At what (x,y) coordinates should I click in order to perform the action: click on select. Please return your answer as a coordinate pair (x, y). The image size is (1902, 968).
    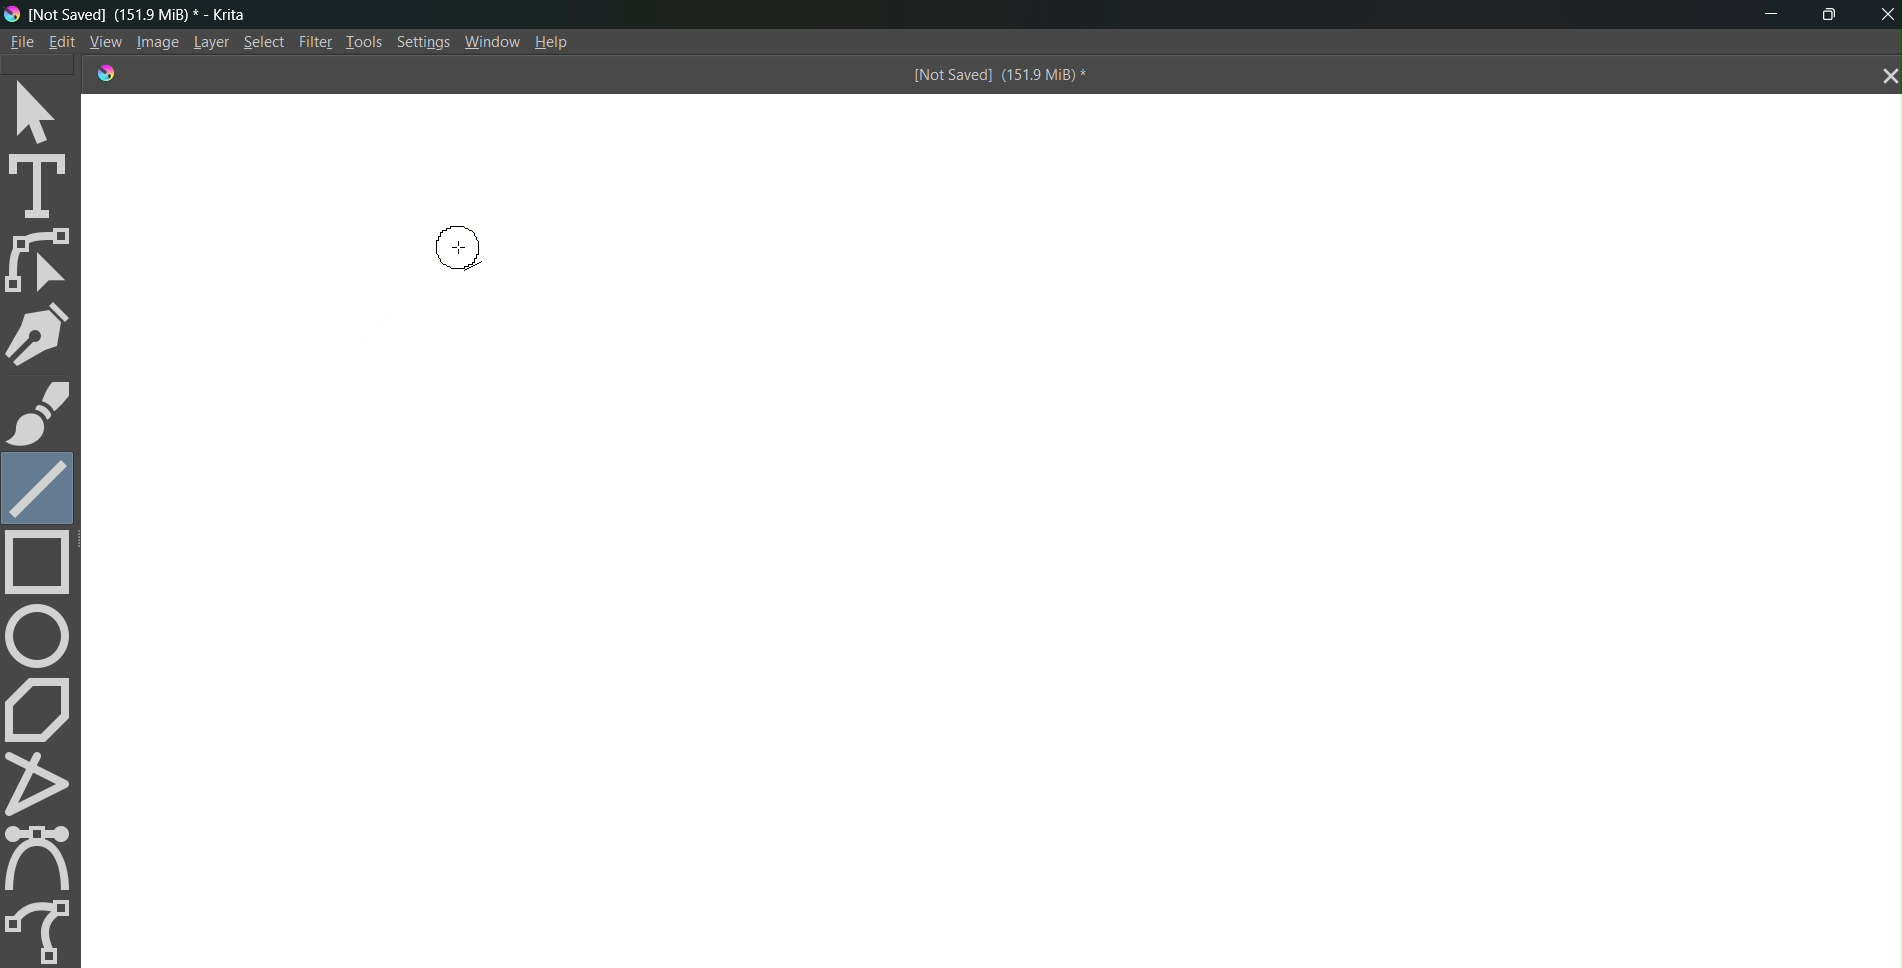
    Looking at the image, I should click on (43, 110).